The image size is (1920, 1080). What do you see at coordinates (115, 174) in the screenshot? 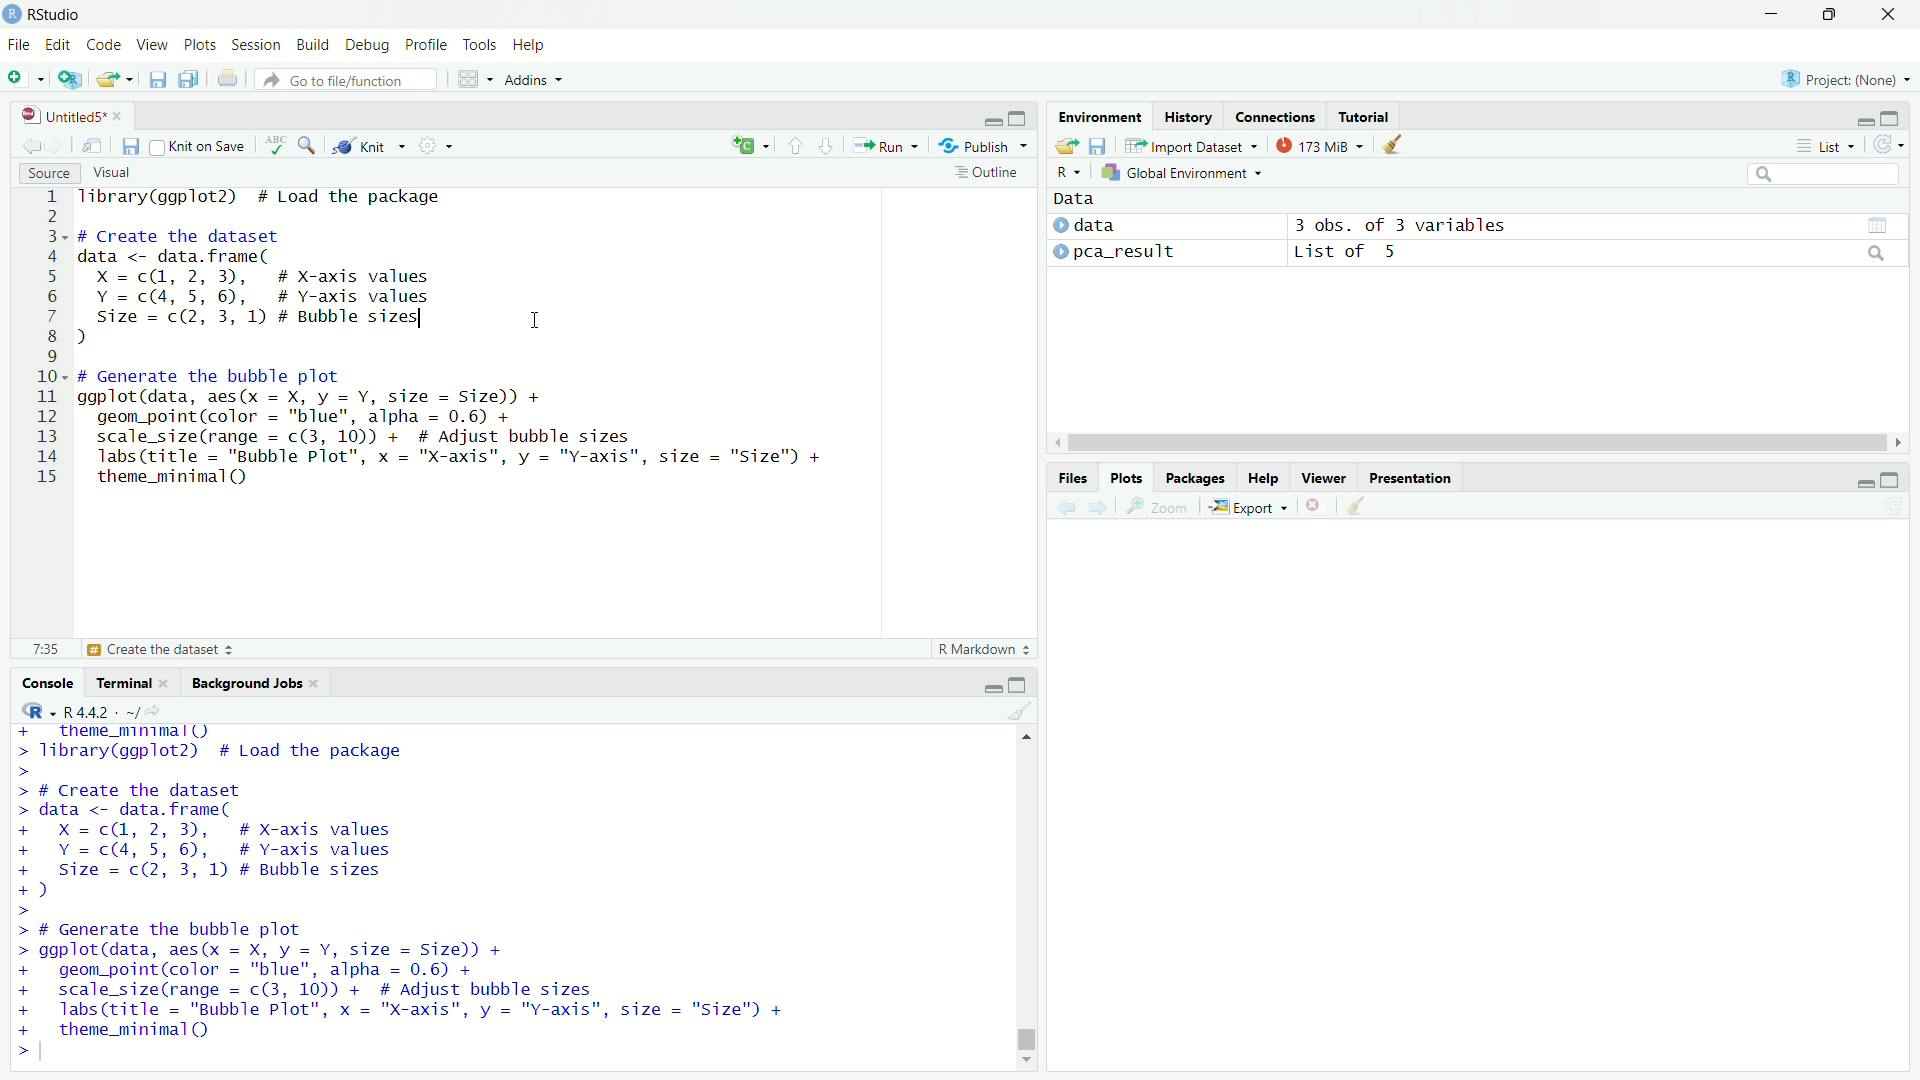
I see `visual` at bounding box center [115, 174].